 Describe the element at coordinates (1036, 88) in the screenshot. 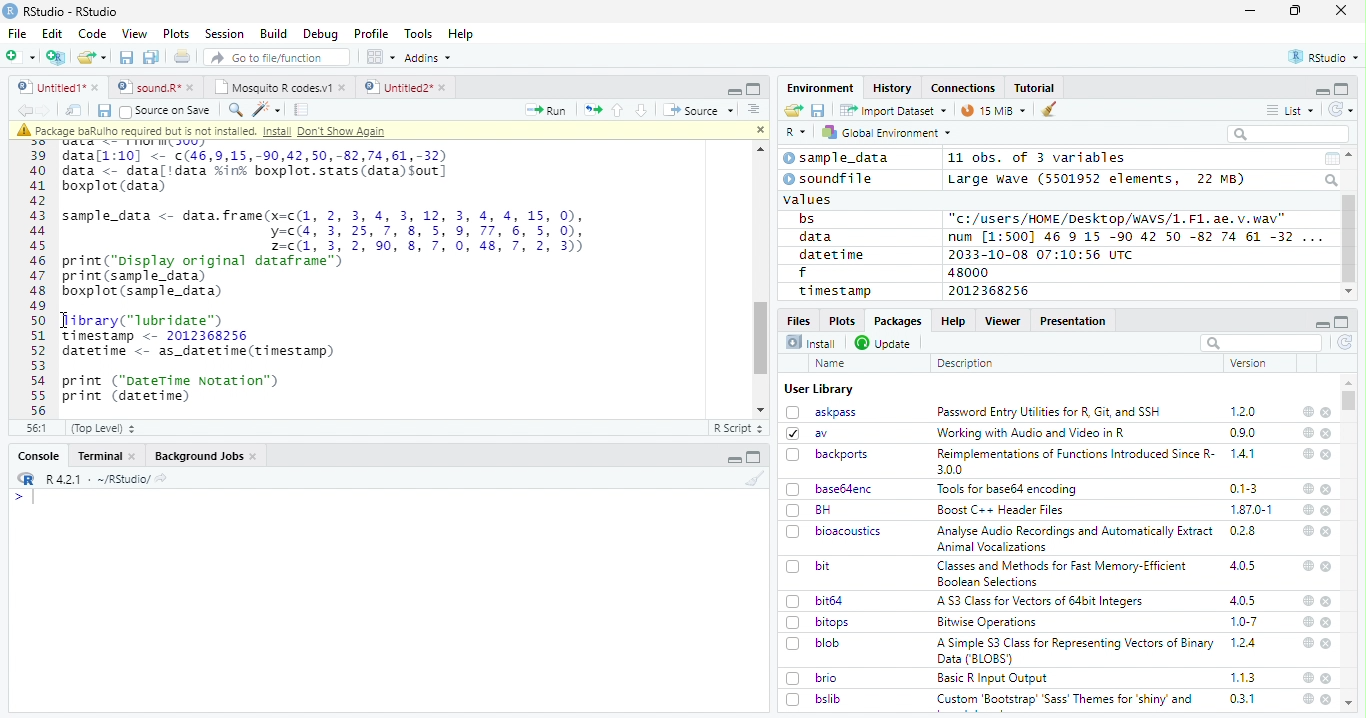

I see `Tutorial` at that location.